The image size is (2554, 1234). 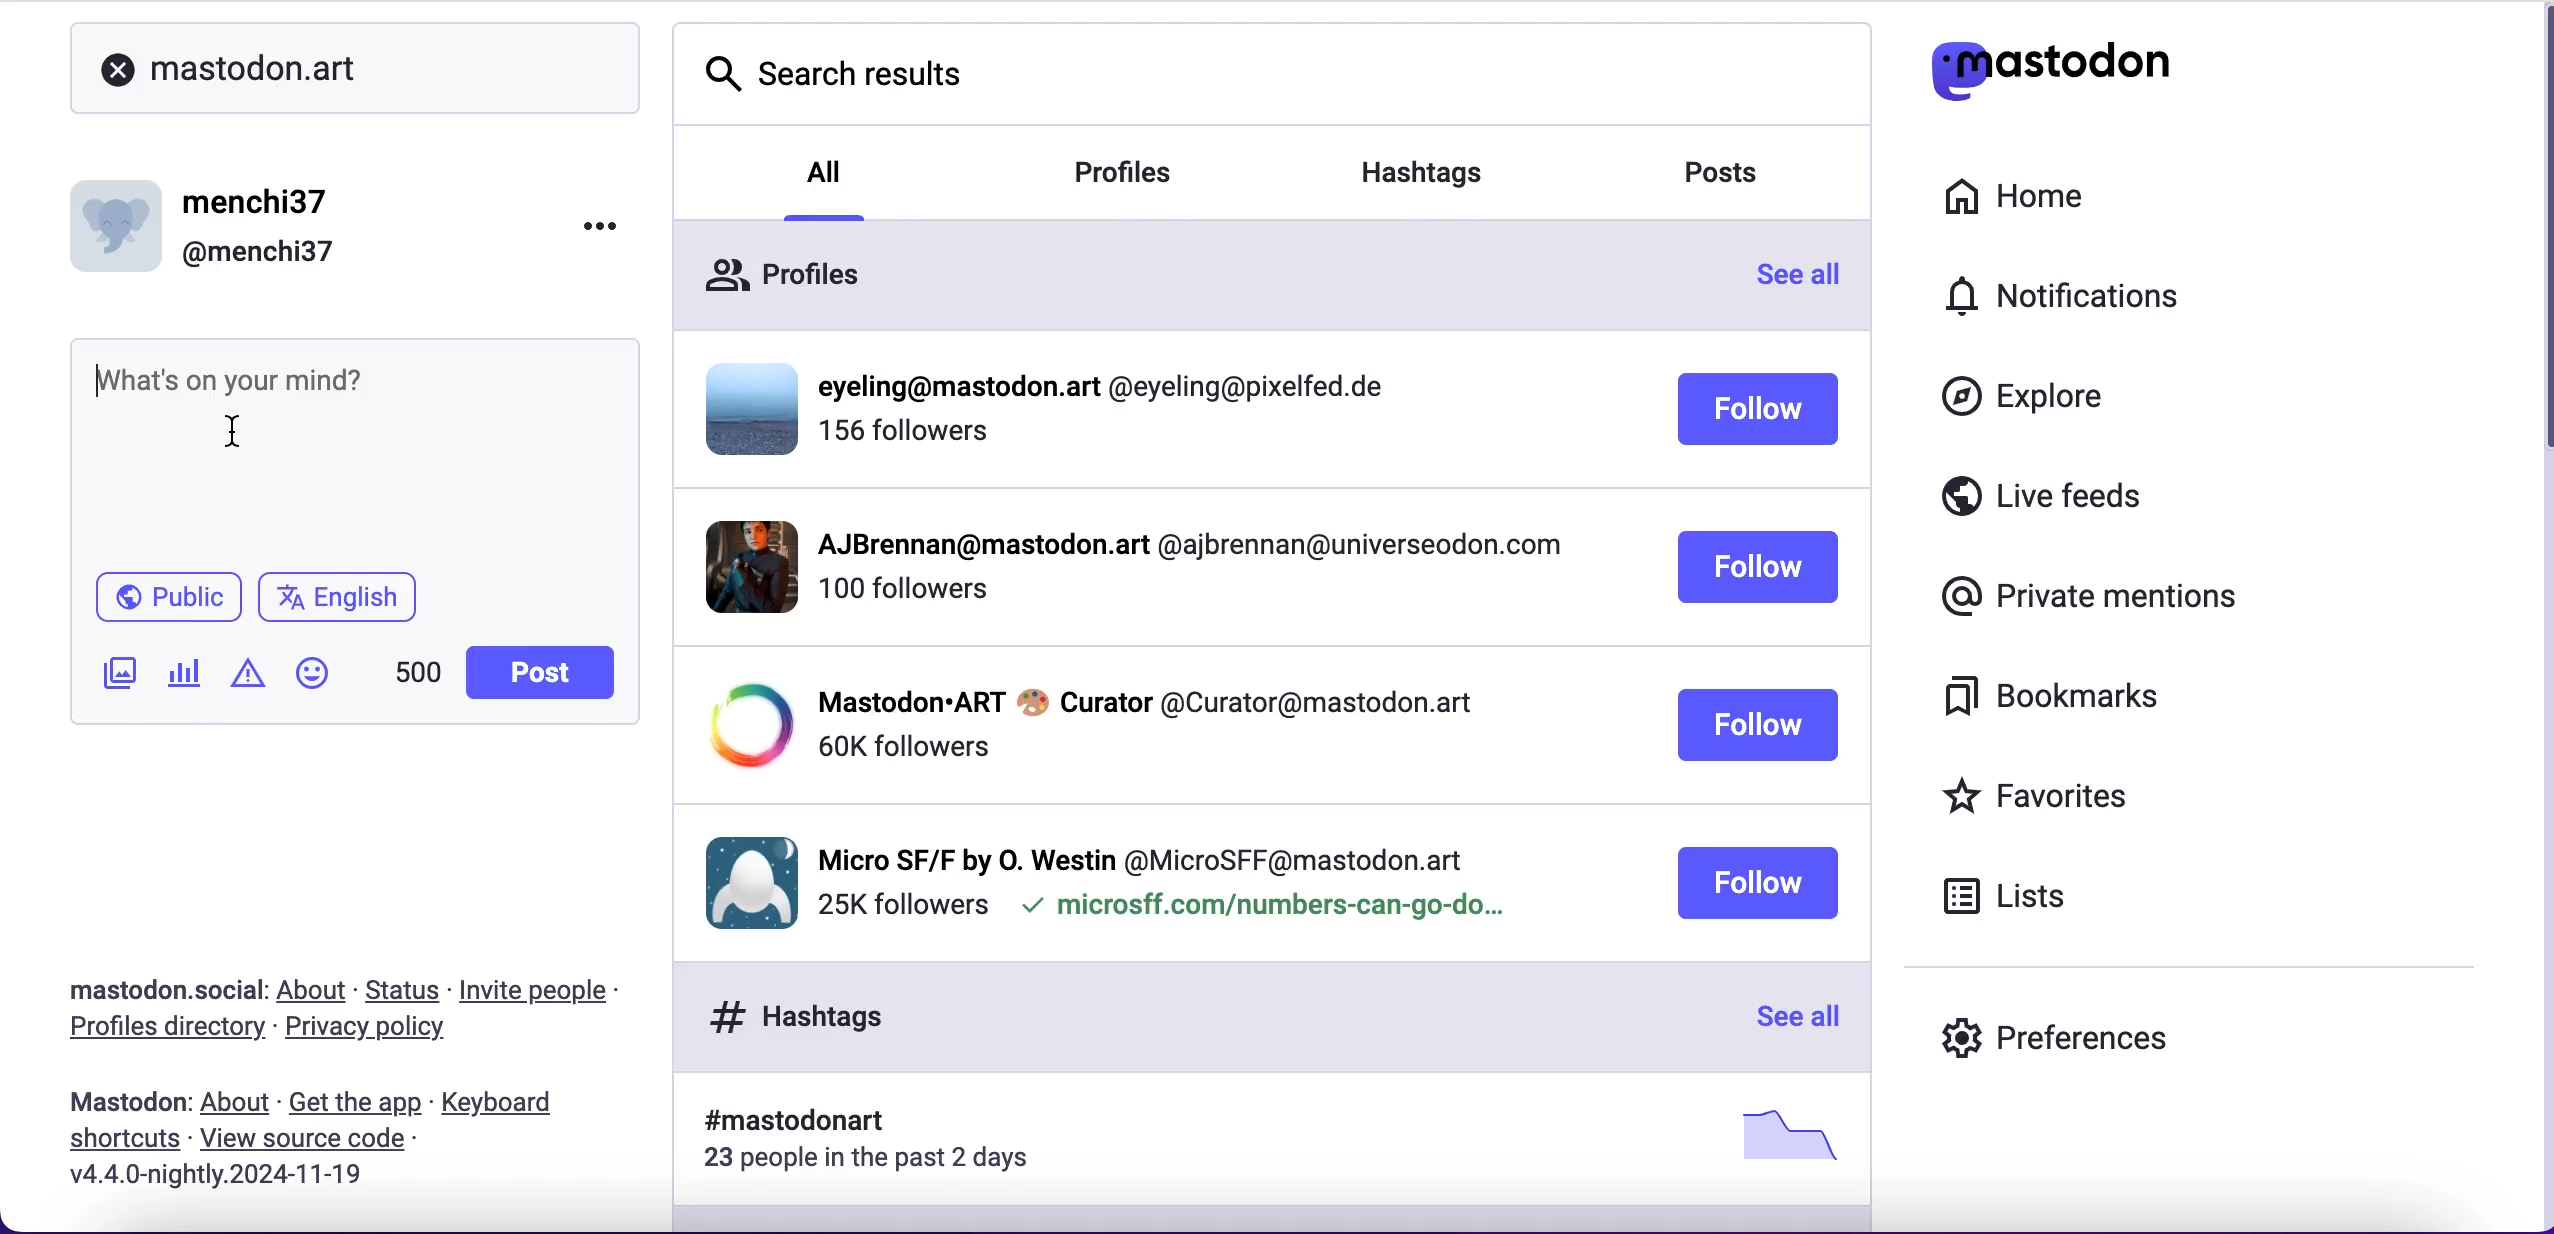 I want to click on display picture, so click(x=735, y=565).